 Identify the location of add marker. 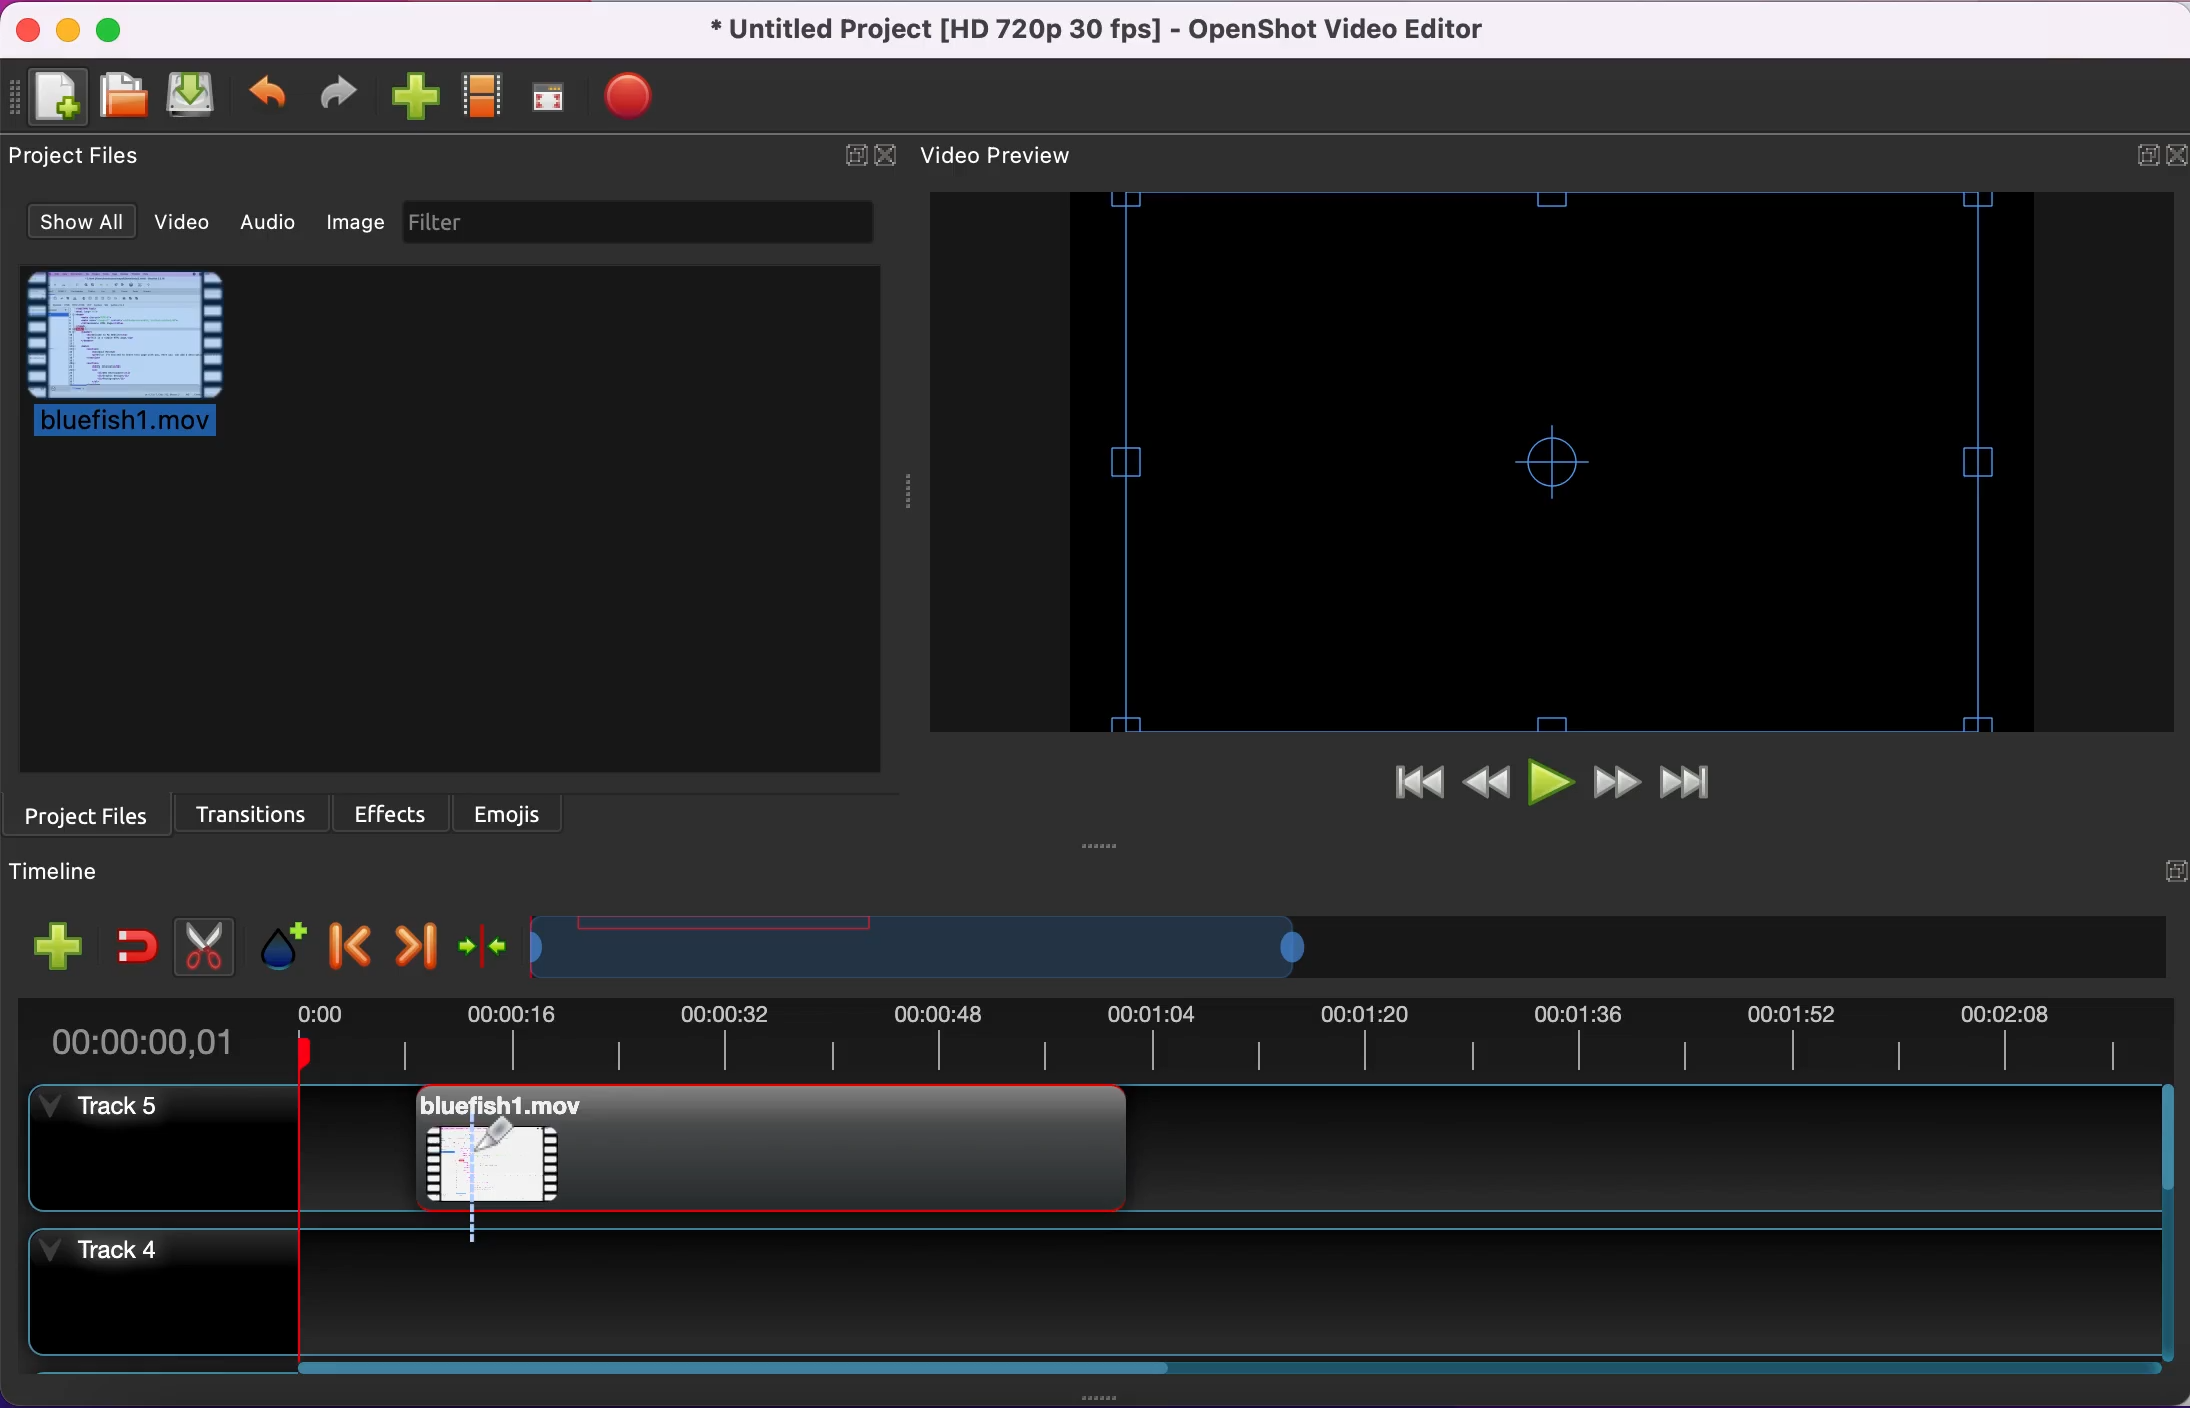
(278, 943).